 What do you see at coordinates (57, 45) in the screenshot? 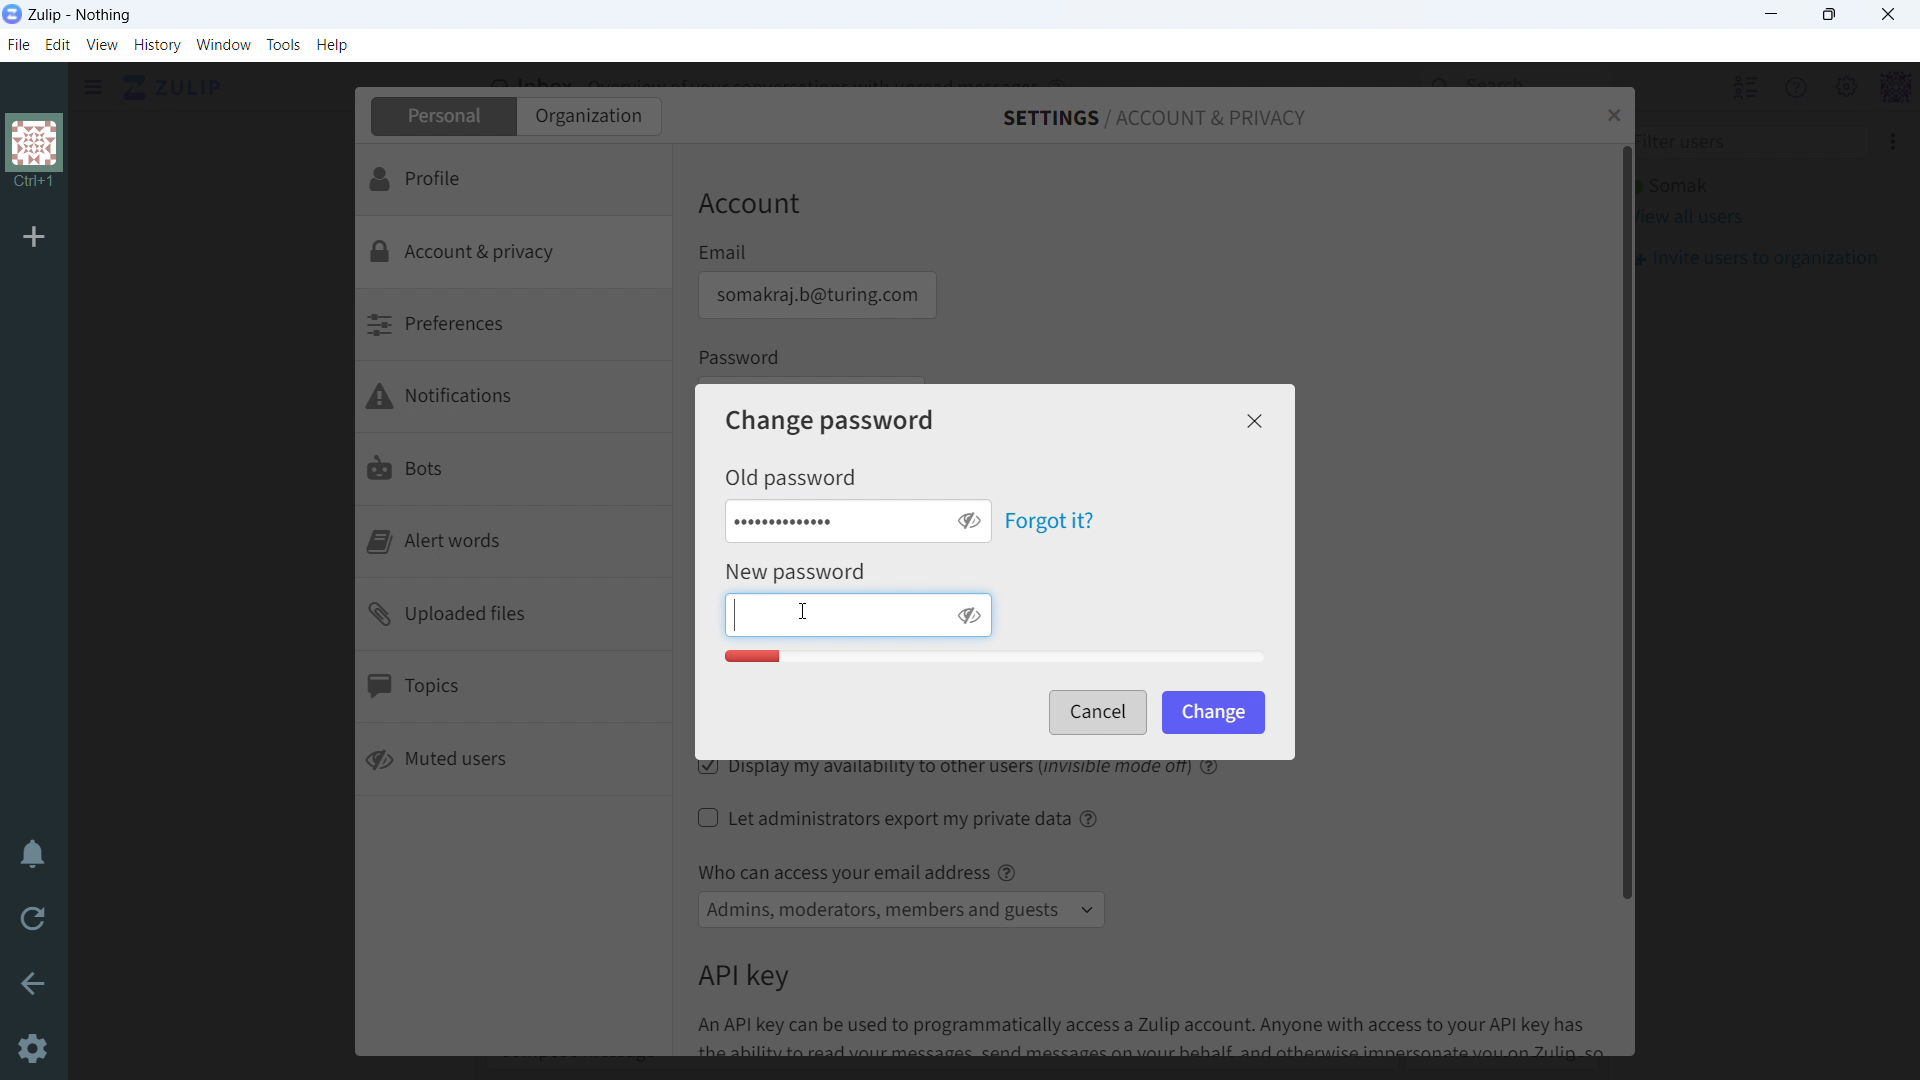
I see `edit` at bounding box center [57, 45].